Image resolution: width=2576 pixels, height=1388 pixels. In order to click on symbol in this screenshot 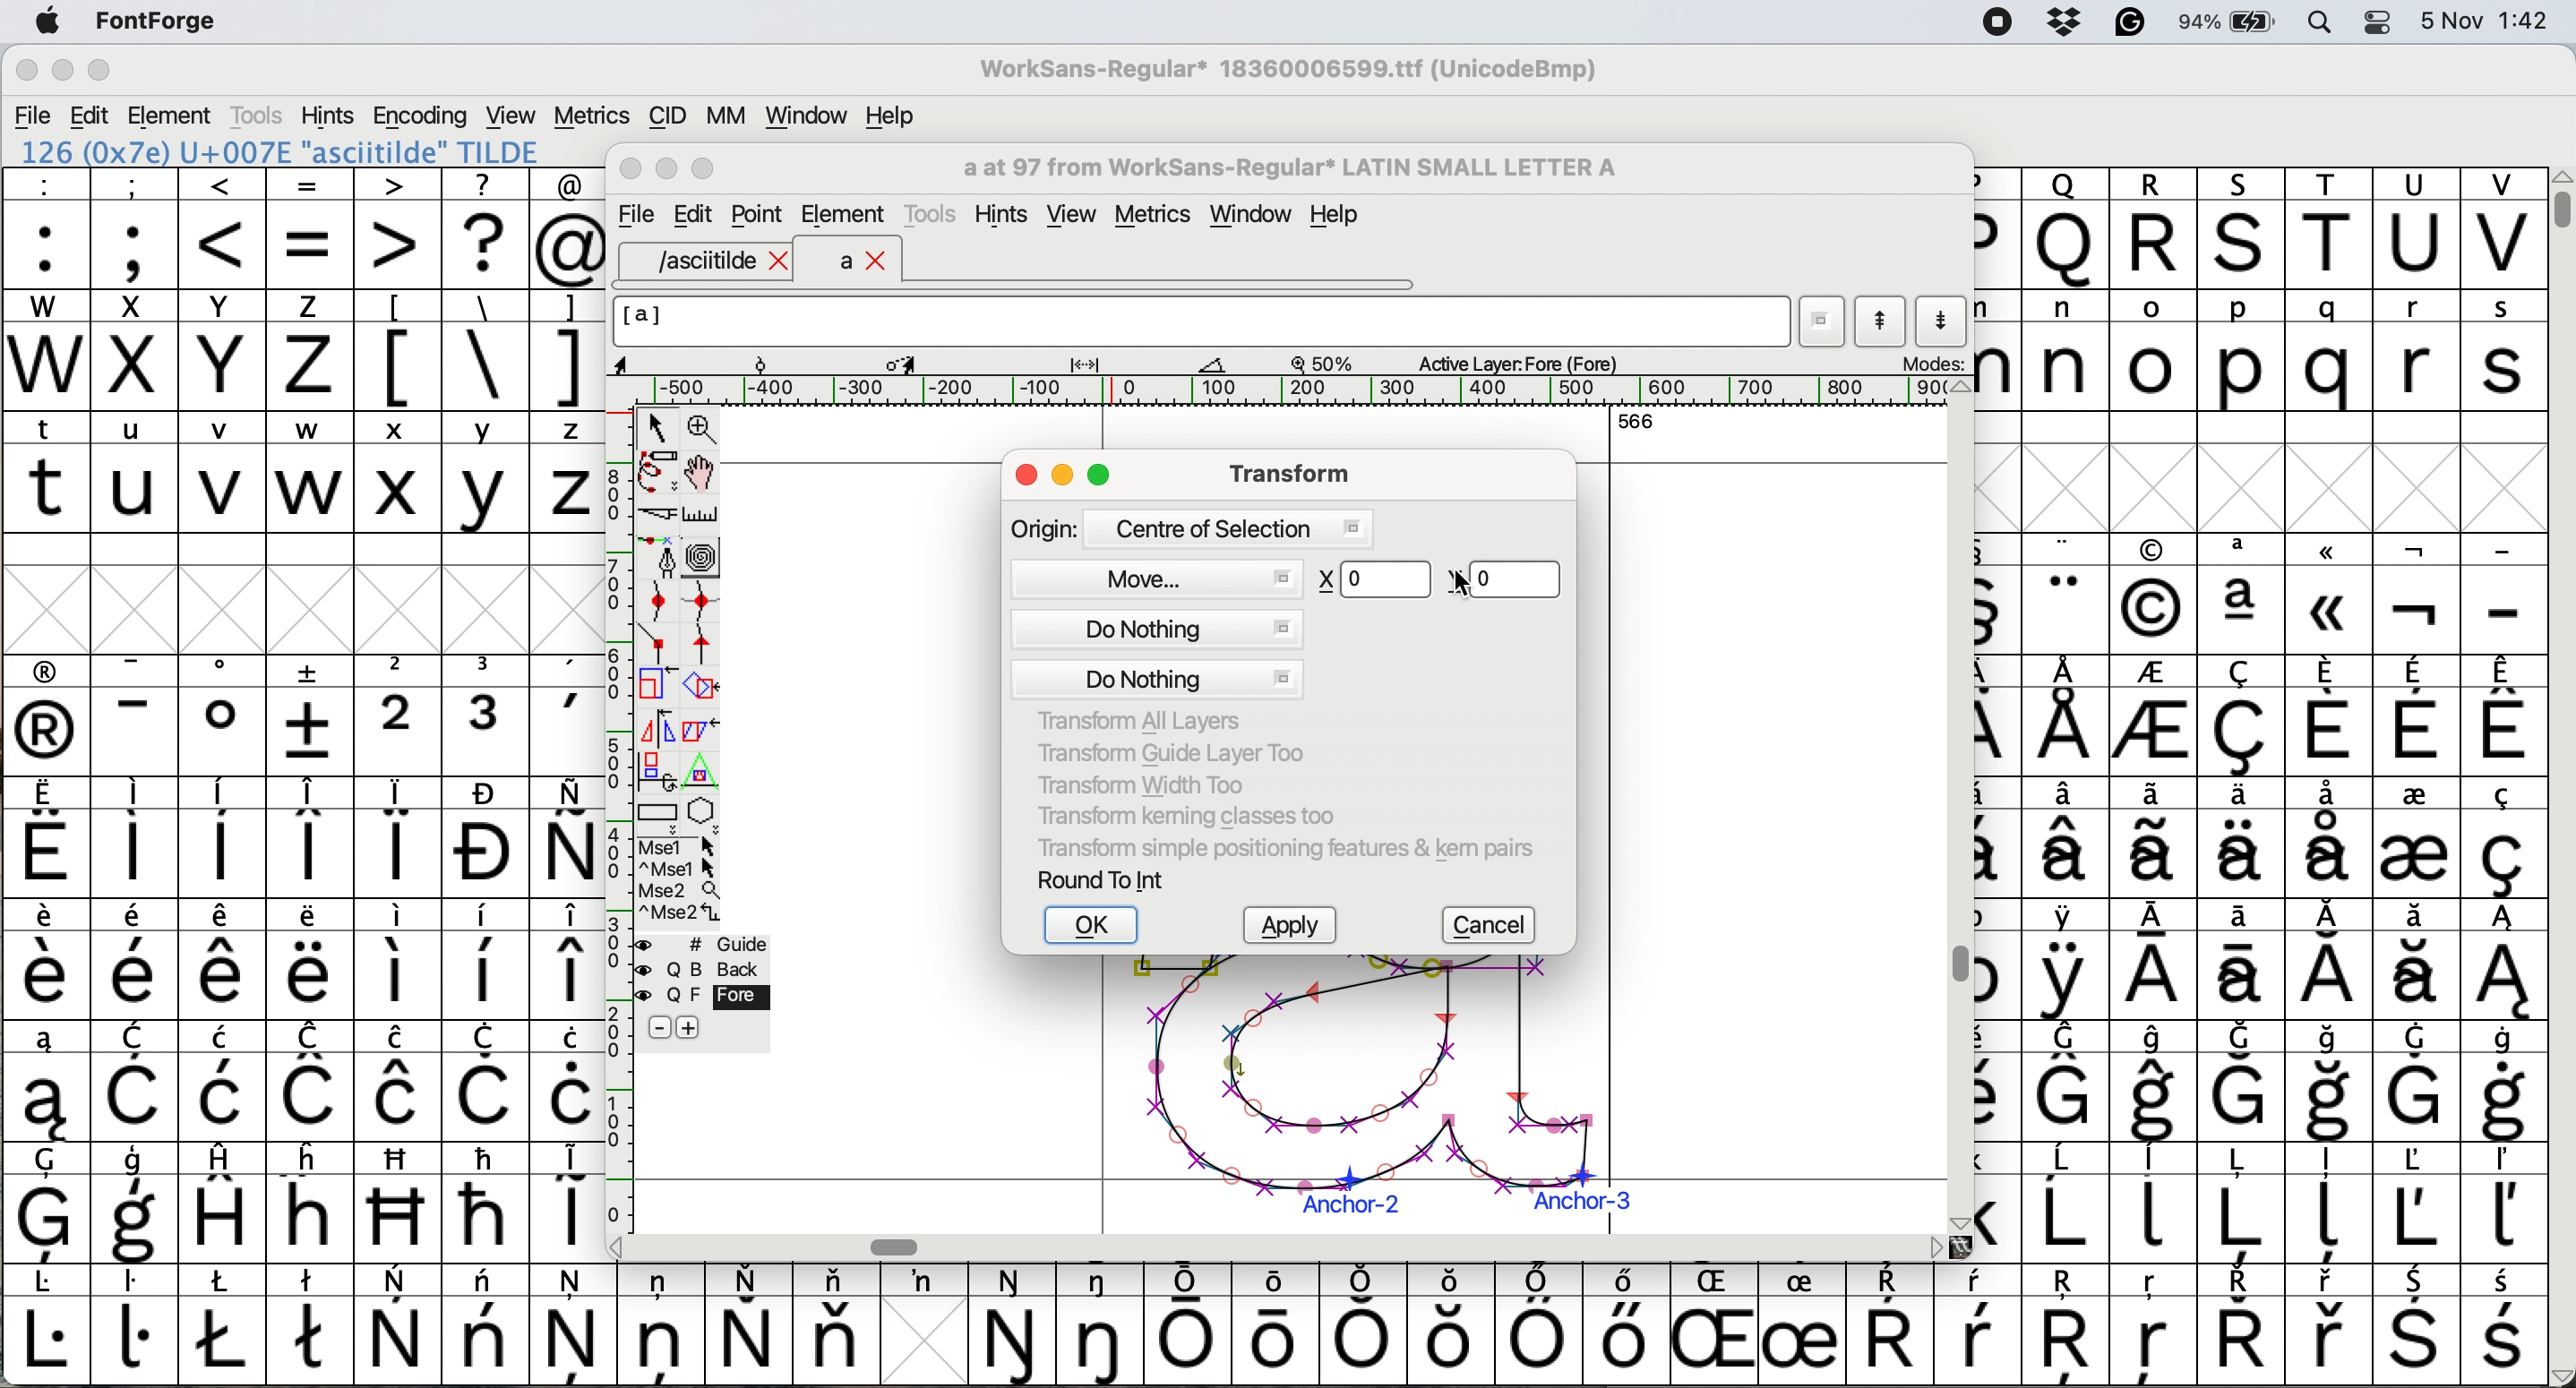, I will do `click(2503, 960)`.